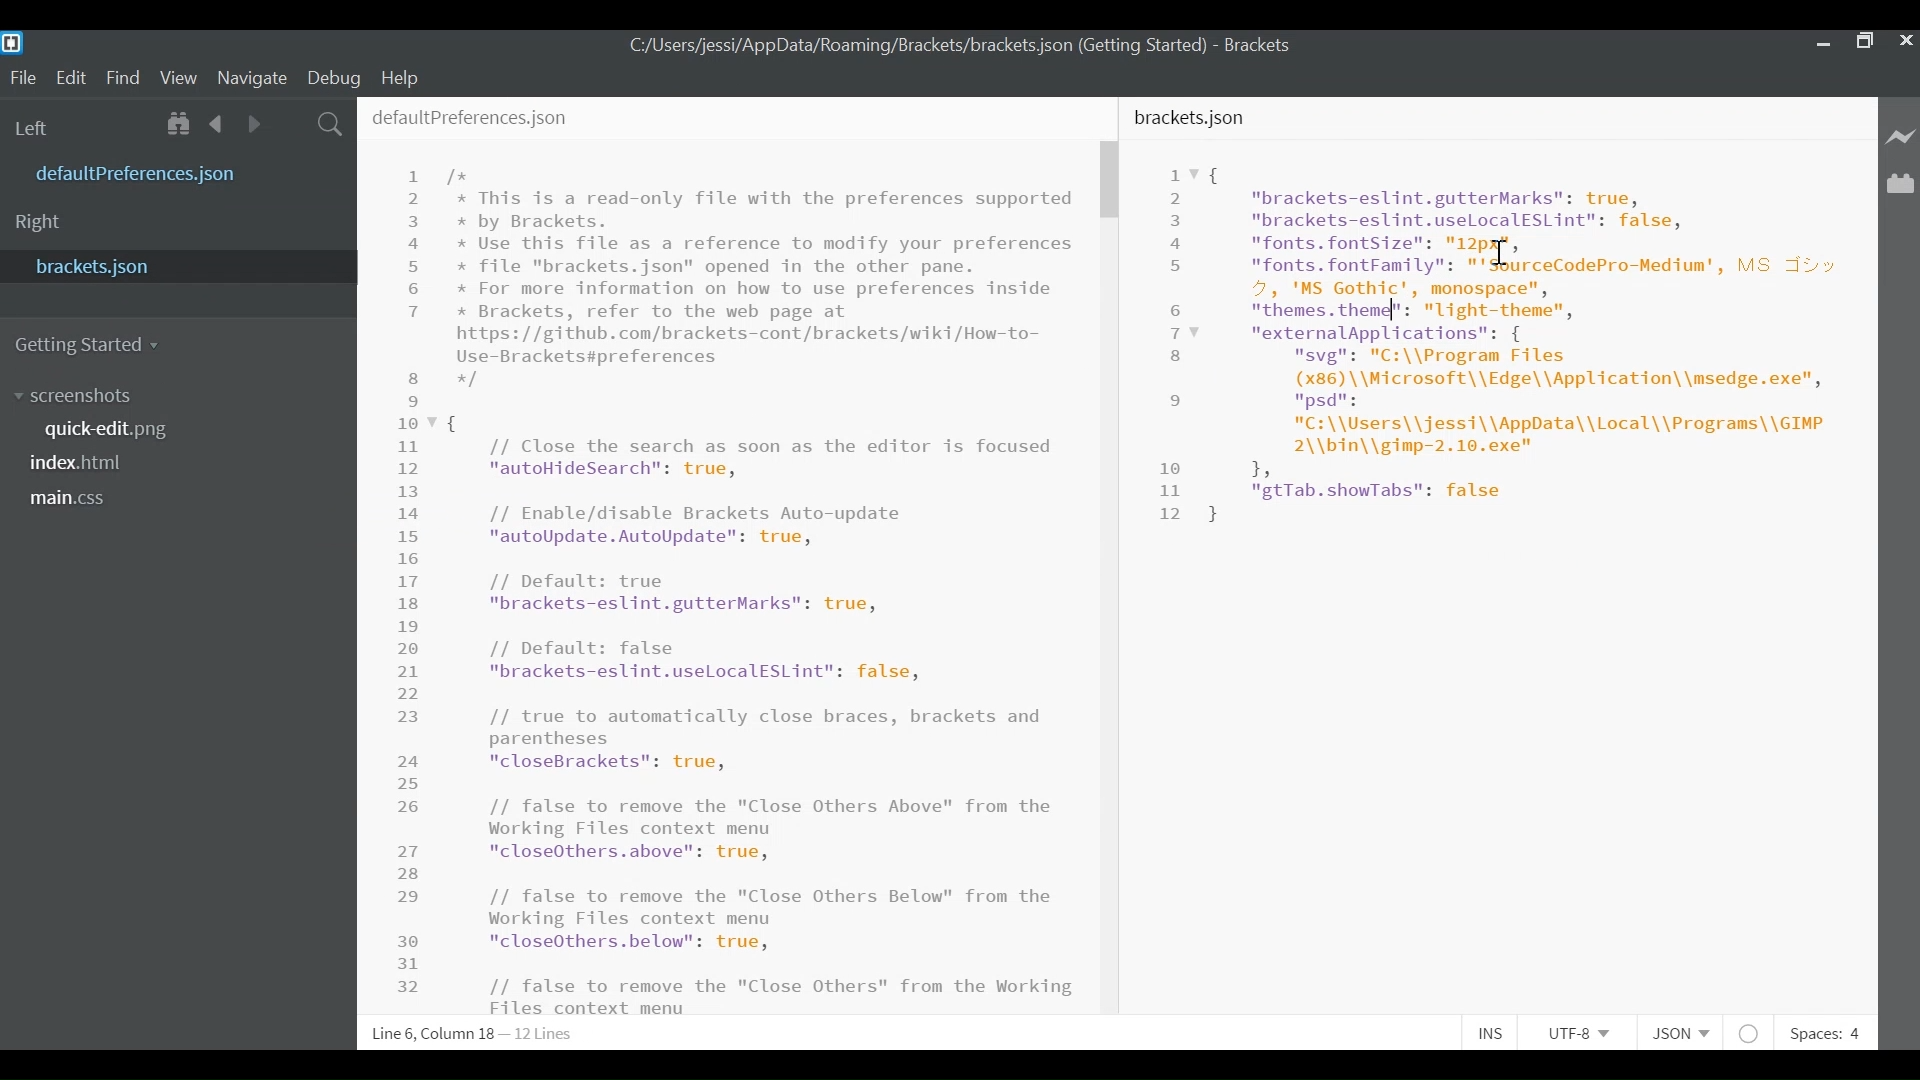 Image resolution: width=1920 pixels, height=1080 pixels. What do you see at coordinates (75, 500) in the screenshot?
I see `main.css` at bounding box center [75, 500].